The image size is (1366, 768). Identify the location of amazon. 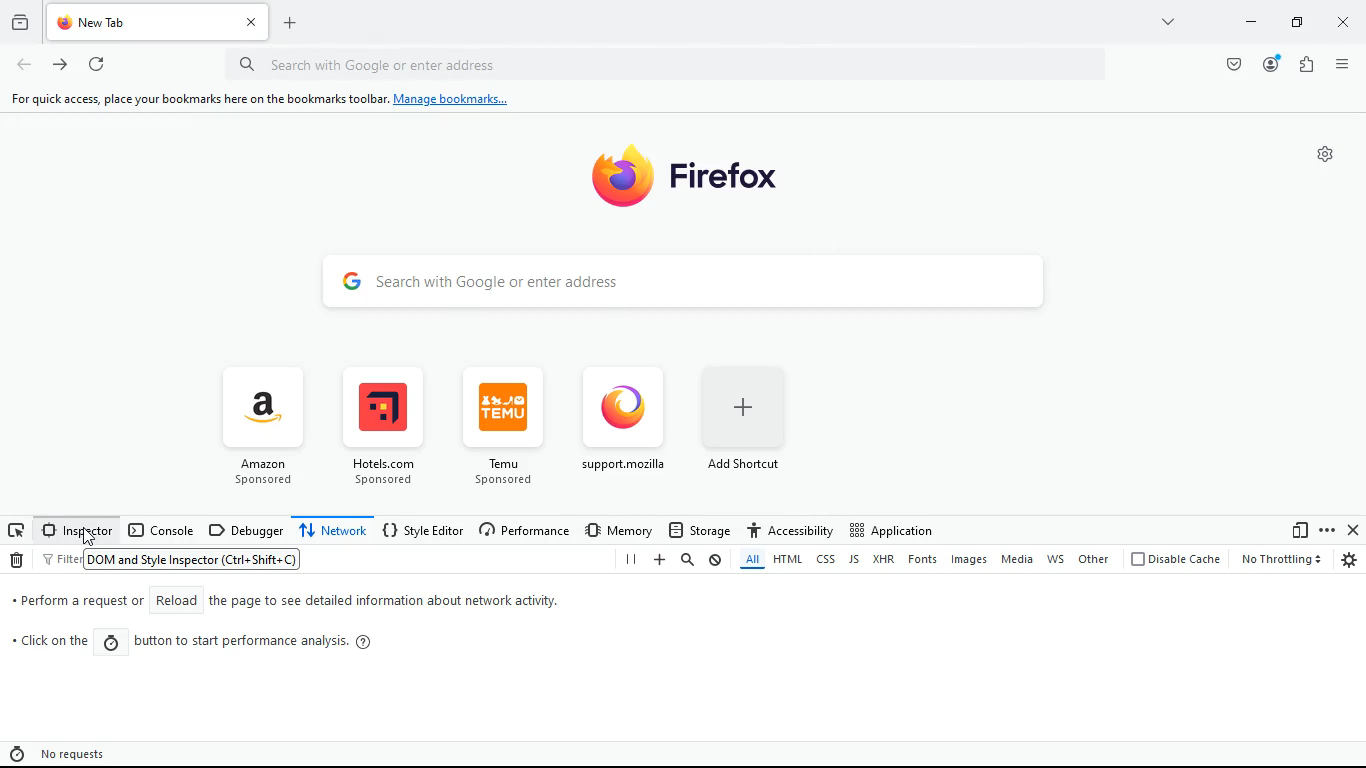
(263, 425).